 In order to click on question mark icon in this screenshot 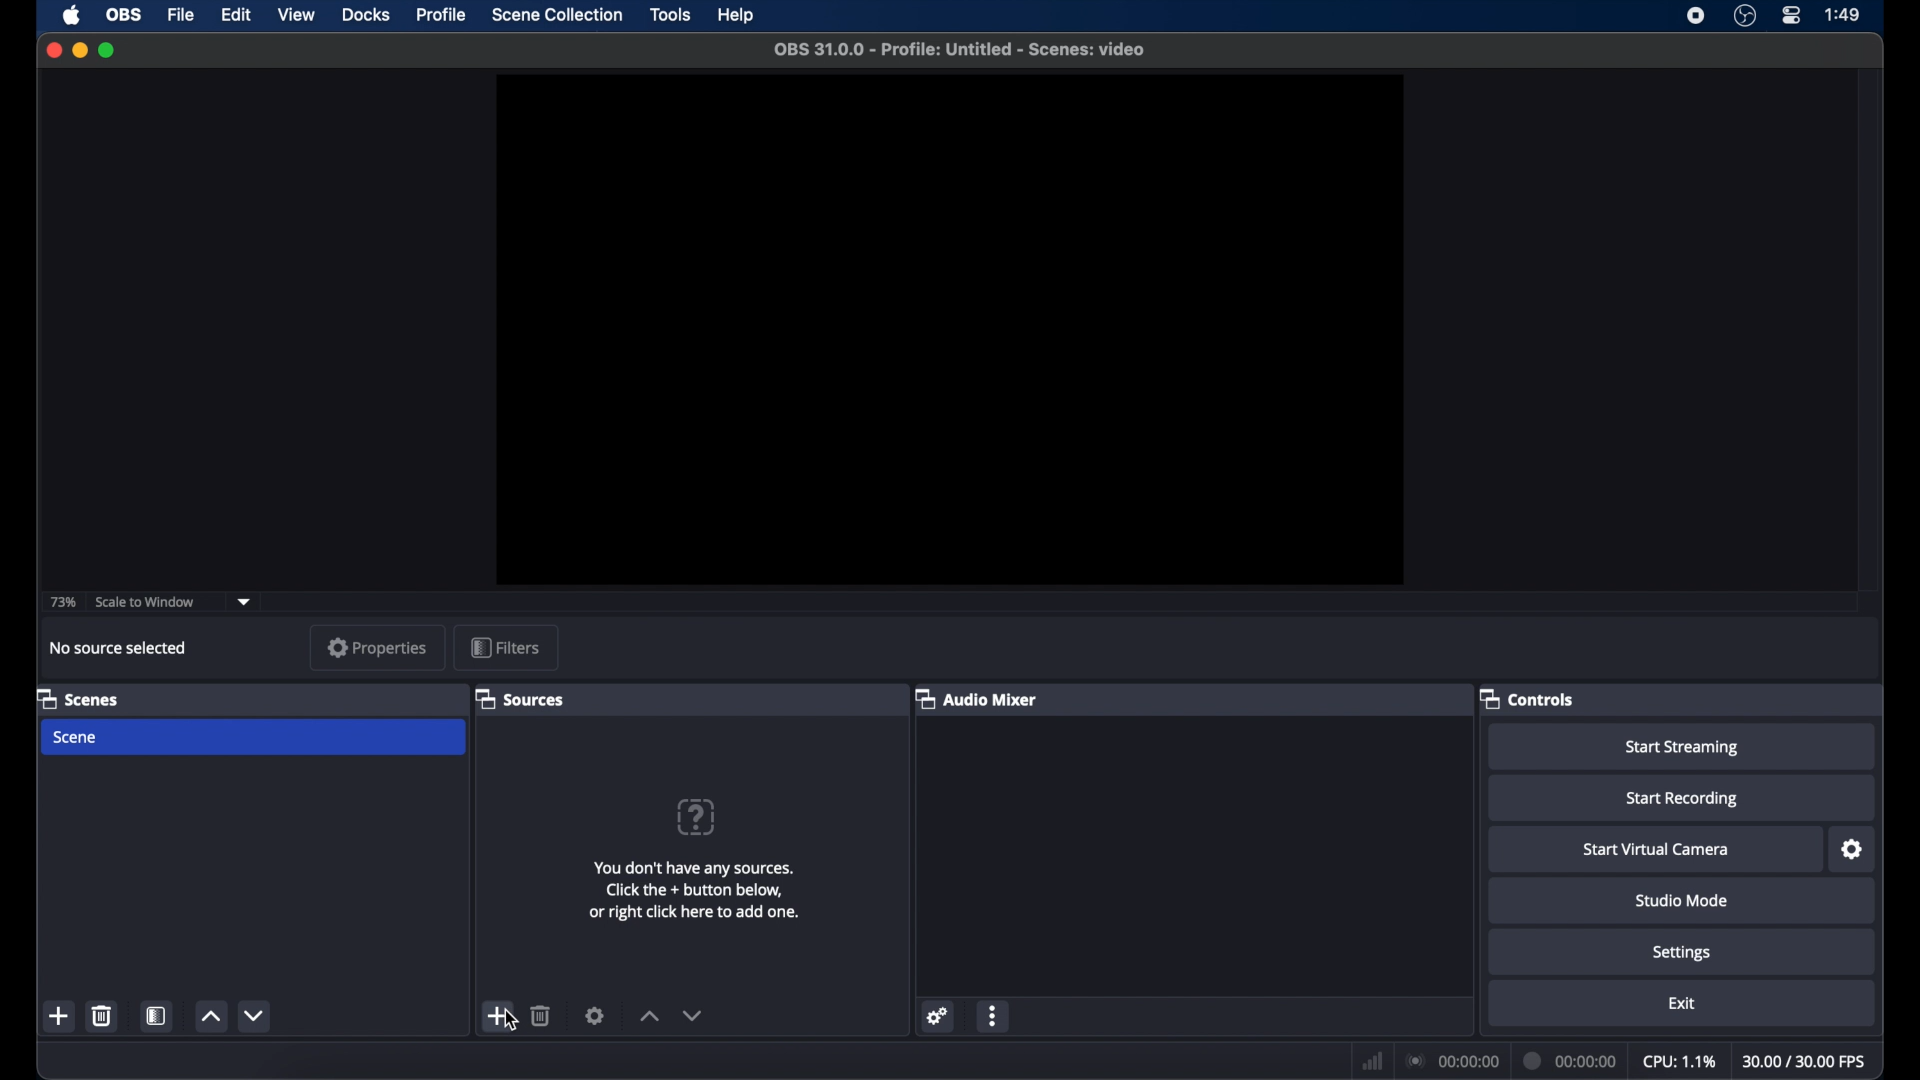, I will do `click(696, 816)`.